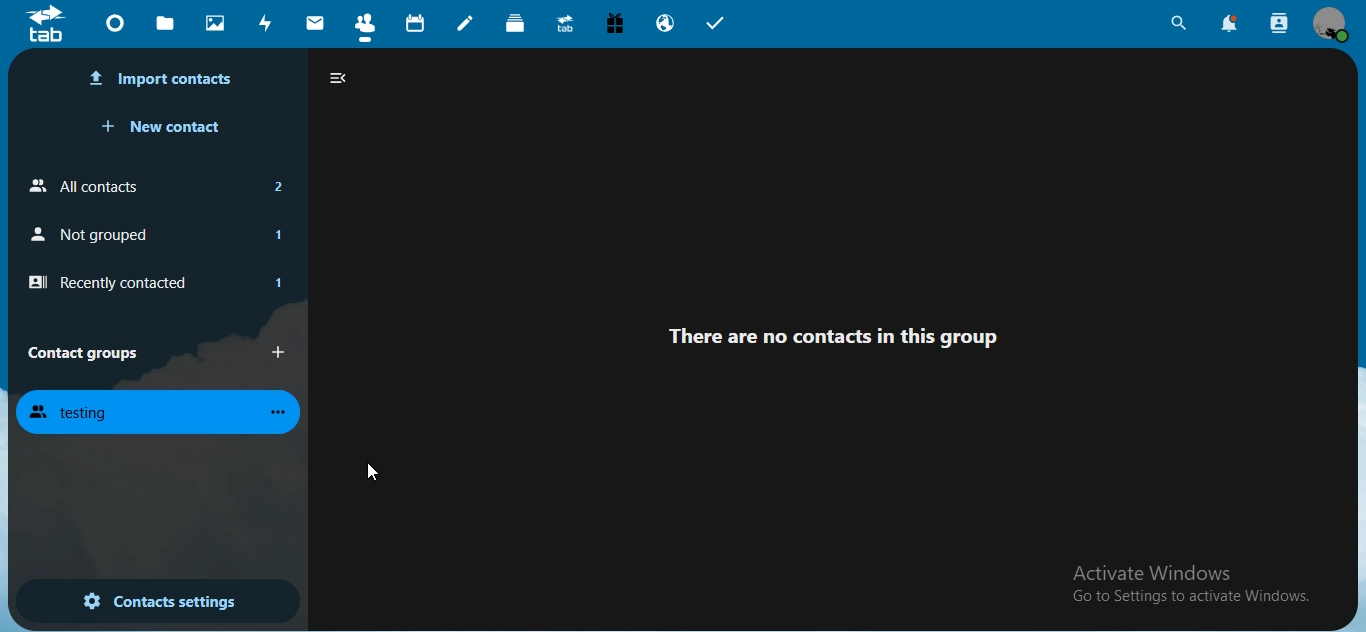  What do you see at coordinates (417, 24) in the screenshot?
I see `calendar` at bounding box center [417, 24].